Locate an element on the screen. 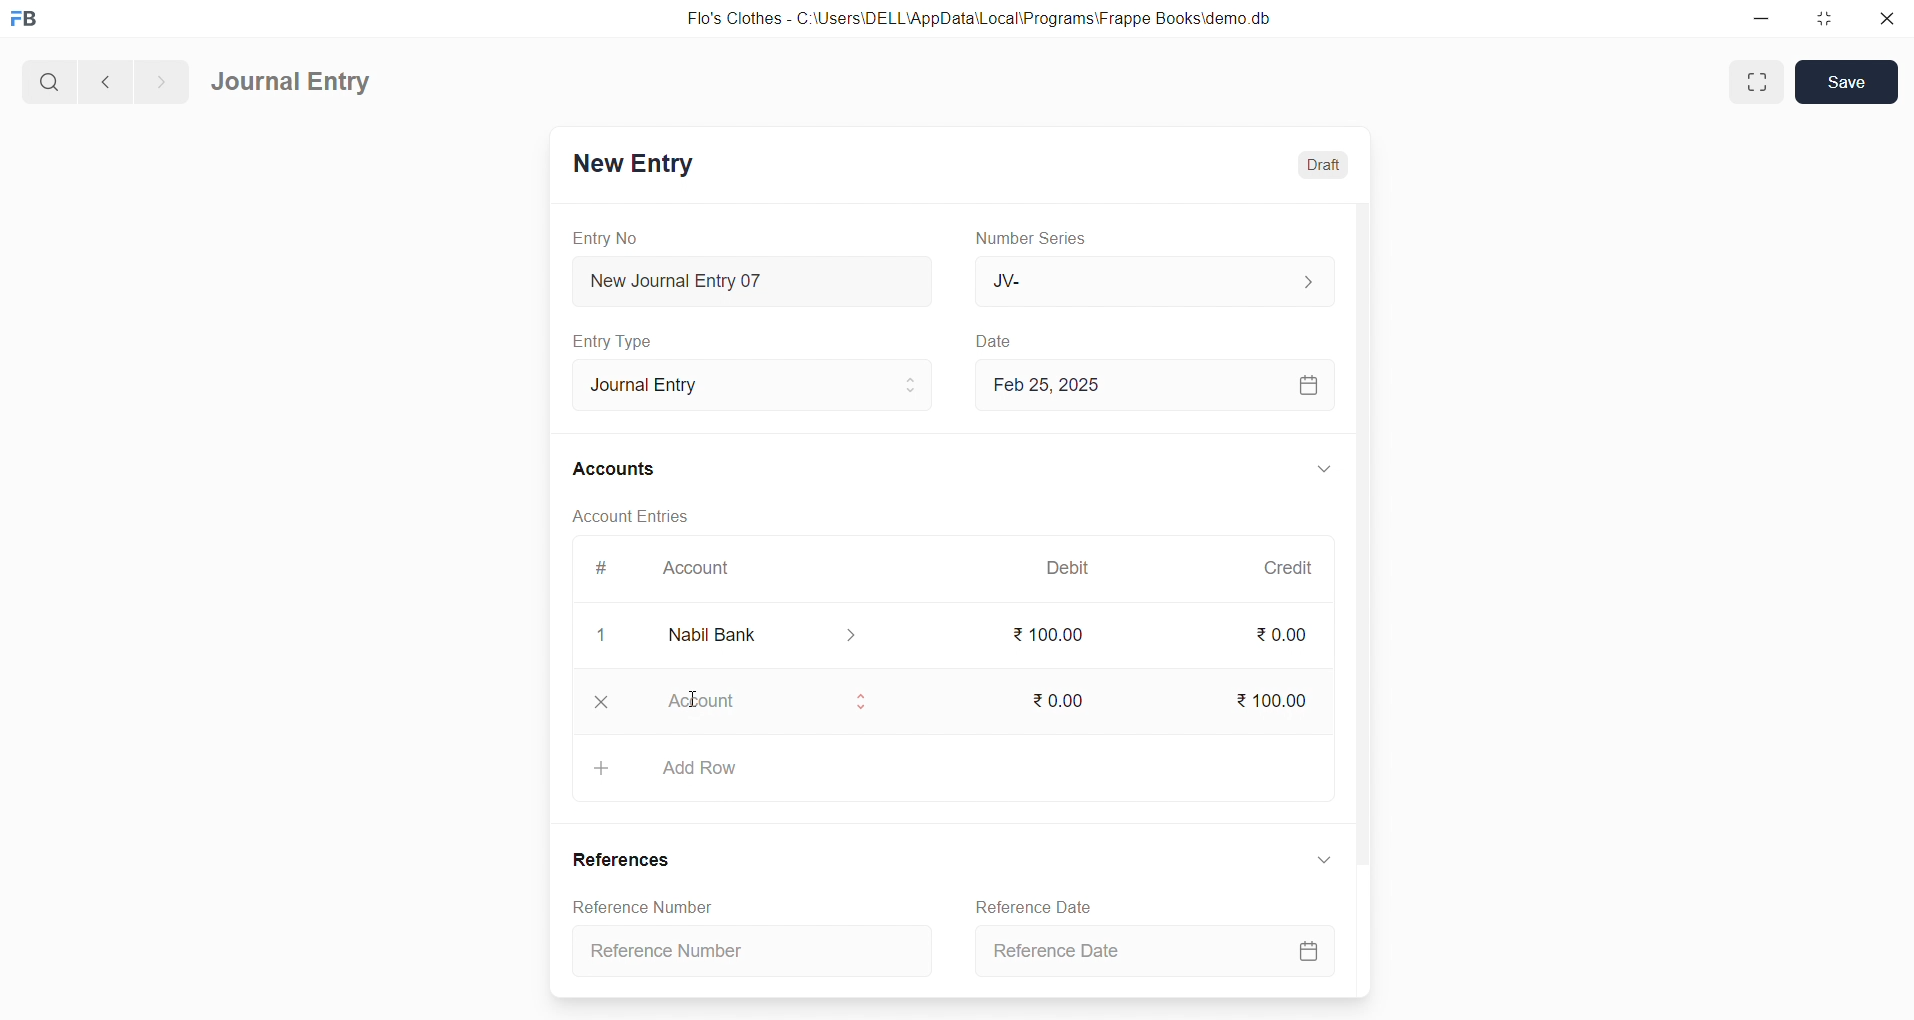  Reference Date is located at coordinates (1159, 950).